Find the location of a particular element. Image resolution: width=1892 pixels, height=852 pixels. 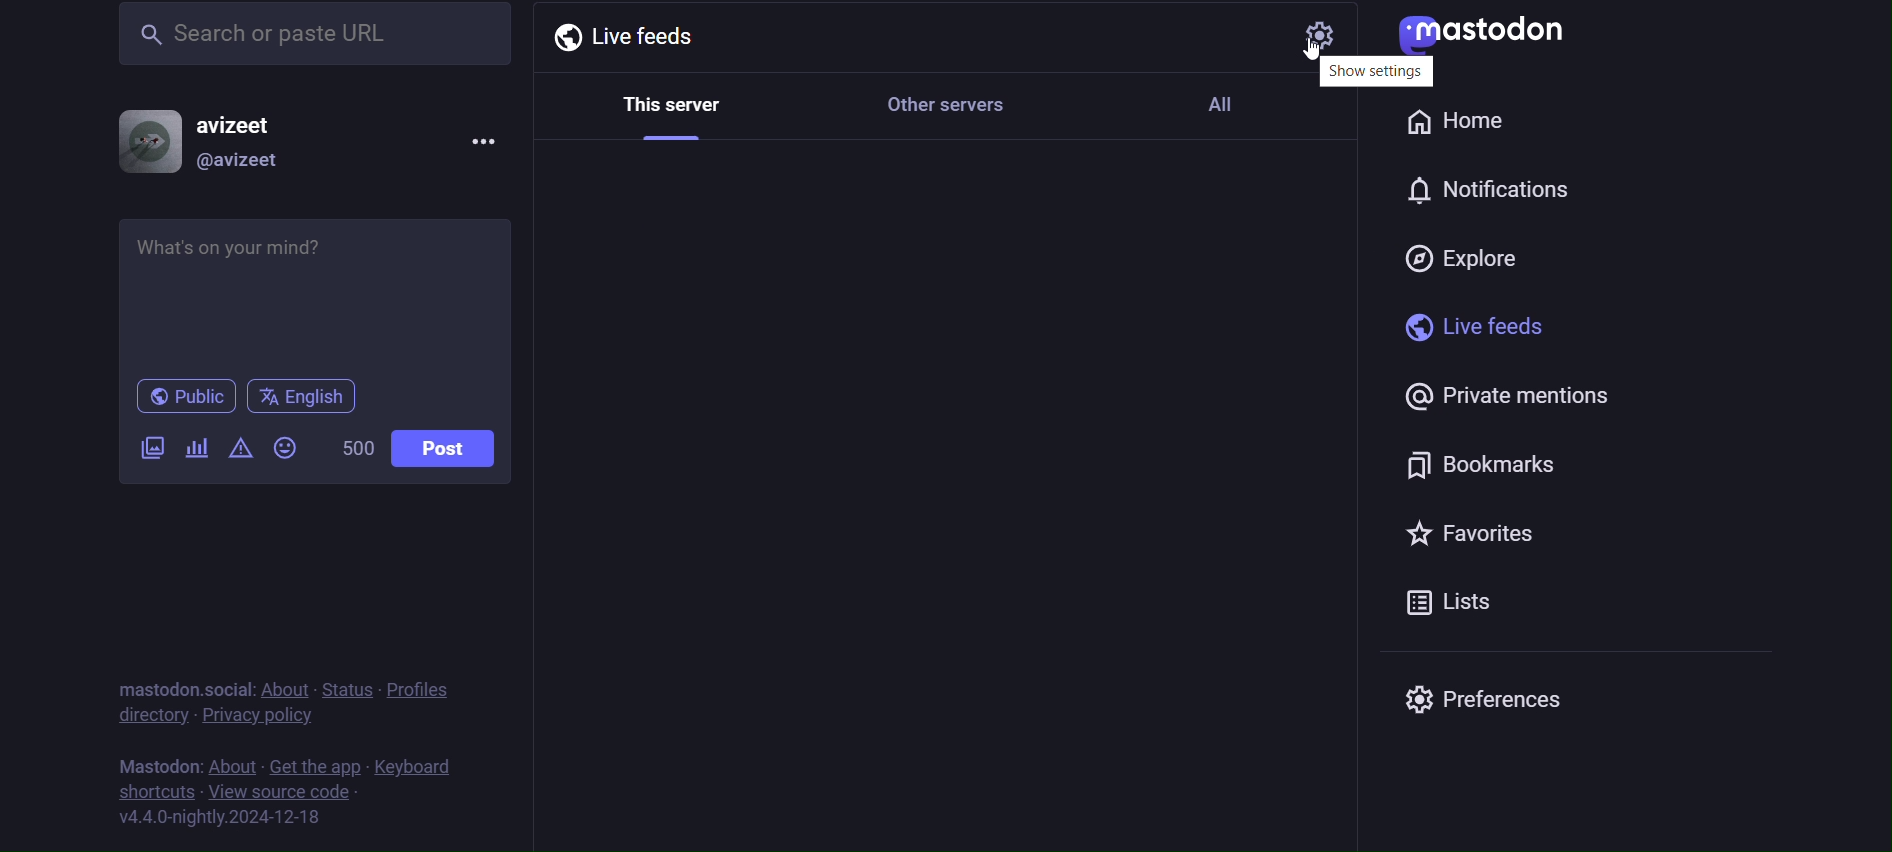

Other servers is located at coordinates (936, 102).